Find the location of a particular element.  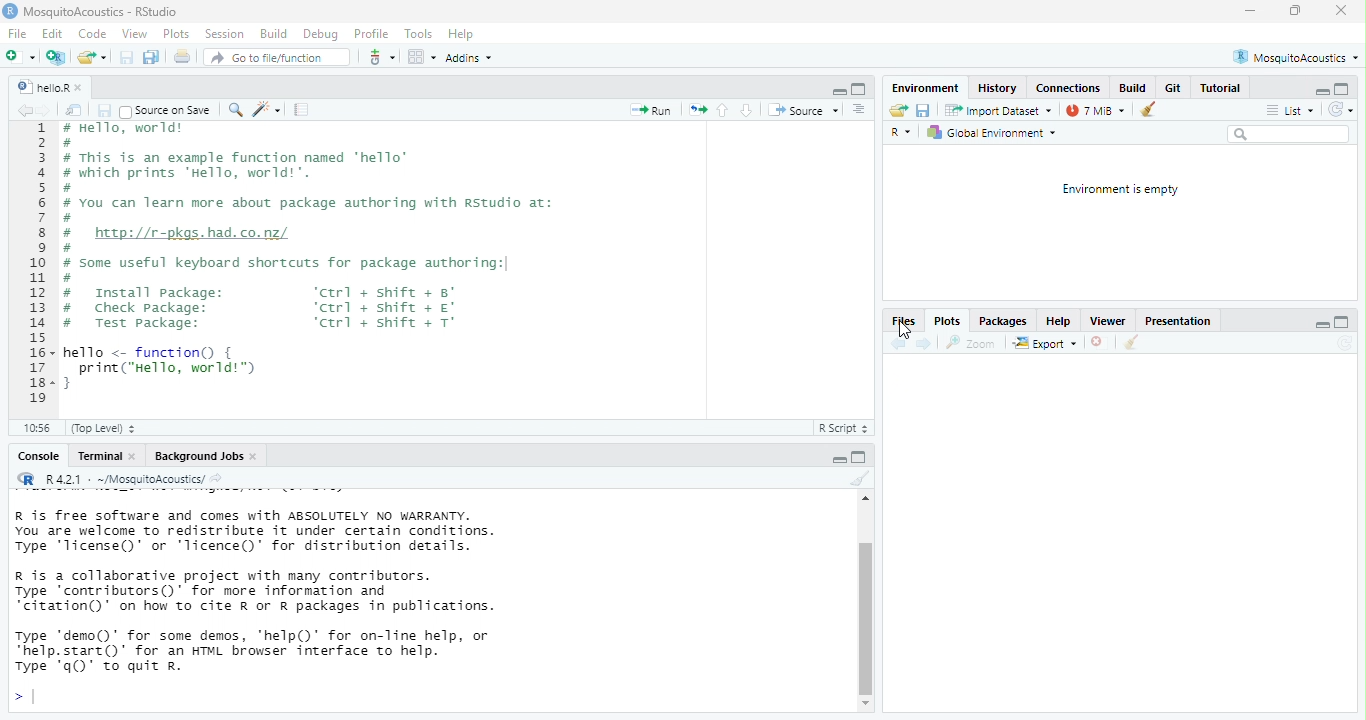

maka Bel
 #

 # This is an example function named ‘hello’

 # which prints ‘Hello, world!".

5 #

5 # You can learn more about package authoring with Rstudio at:
a

3 #  http://r-pkgs.had.co.nz/

) #

) # some useful keyboard shortcuts for package authoring:|

Lo.

 # Install package: ‘ctrl + shift + 8’

3 # Check package: ‘ctrl + shift + €'

 # Test package: ‘ctrl + shift + T°

]

5+ hello <- function() {

~~ print("Hello, world!™)

3+} is located at coordinates (339, 258).